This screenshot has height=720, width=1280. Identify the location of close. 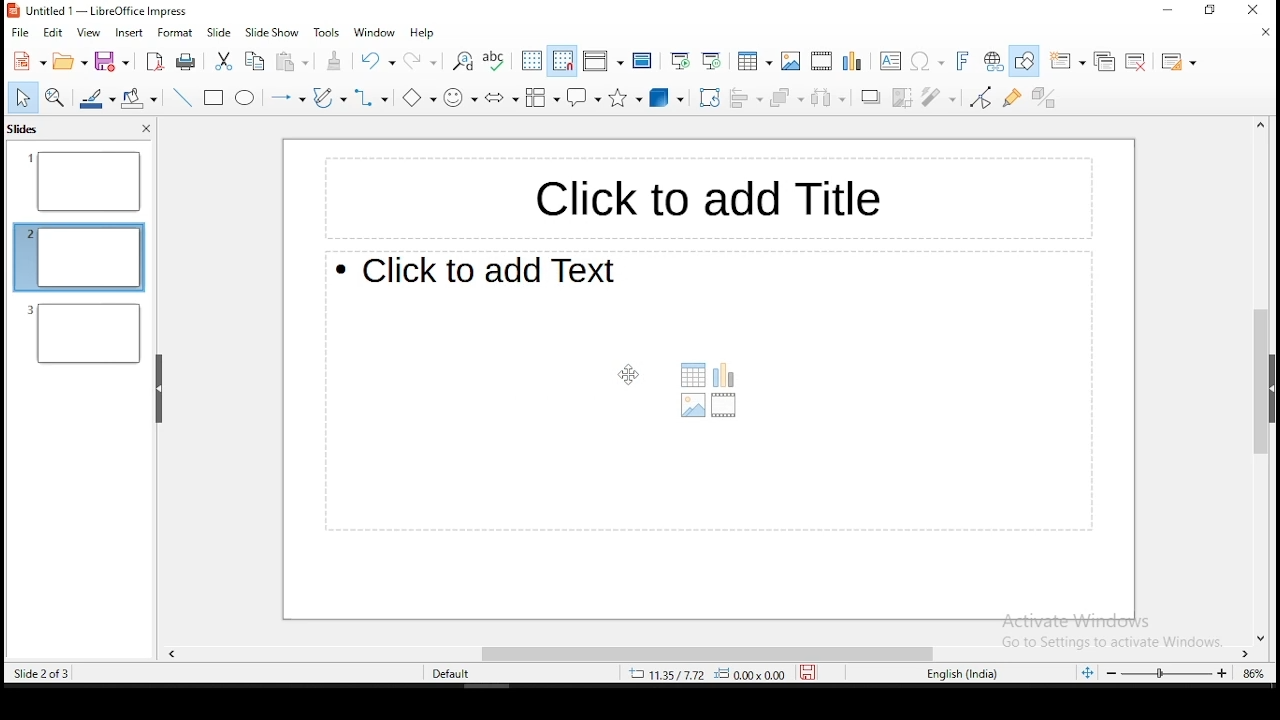
(1263, 36).